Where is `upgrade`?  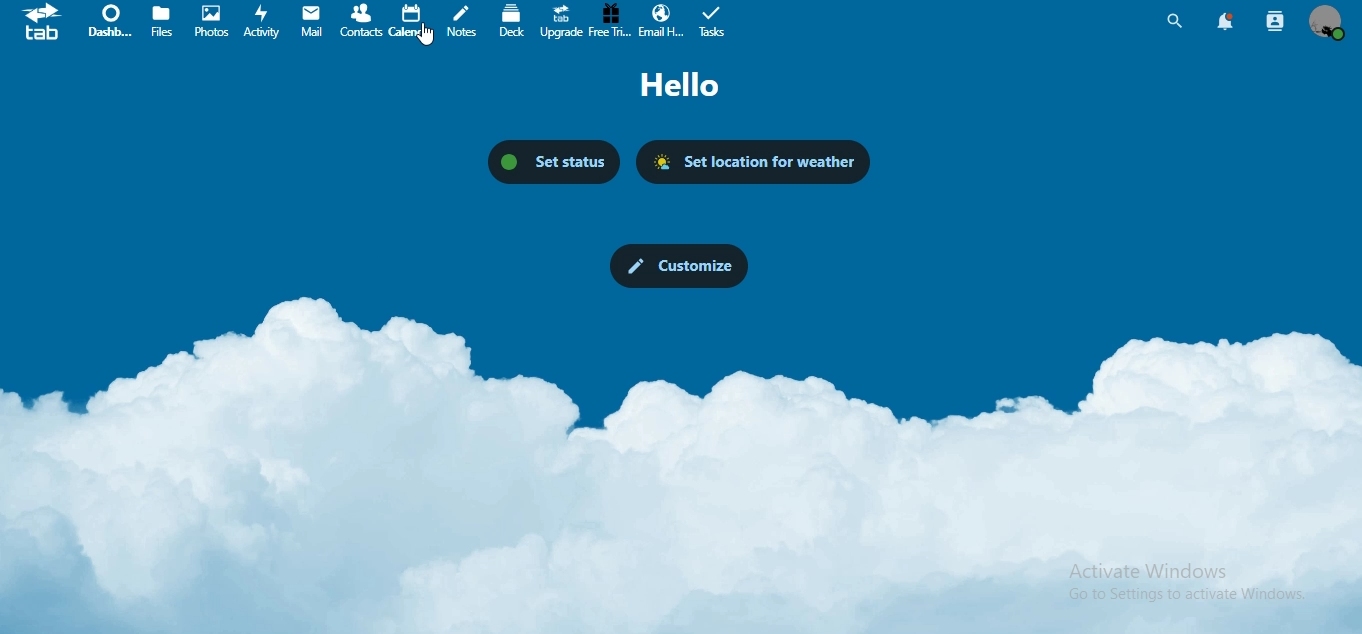
upgrade is located at coordinates (563, 23).